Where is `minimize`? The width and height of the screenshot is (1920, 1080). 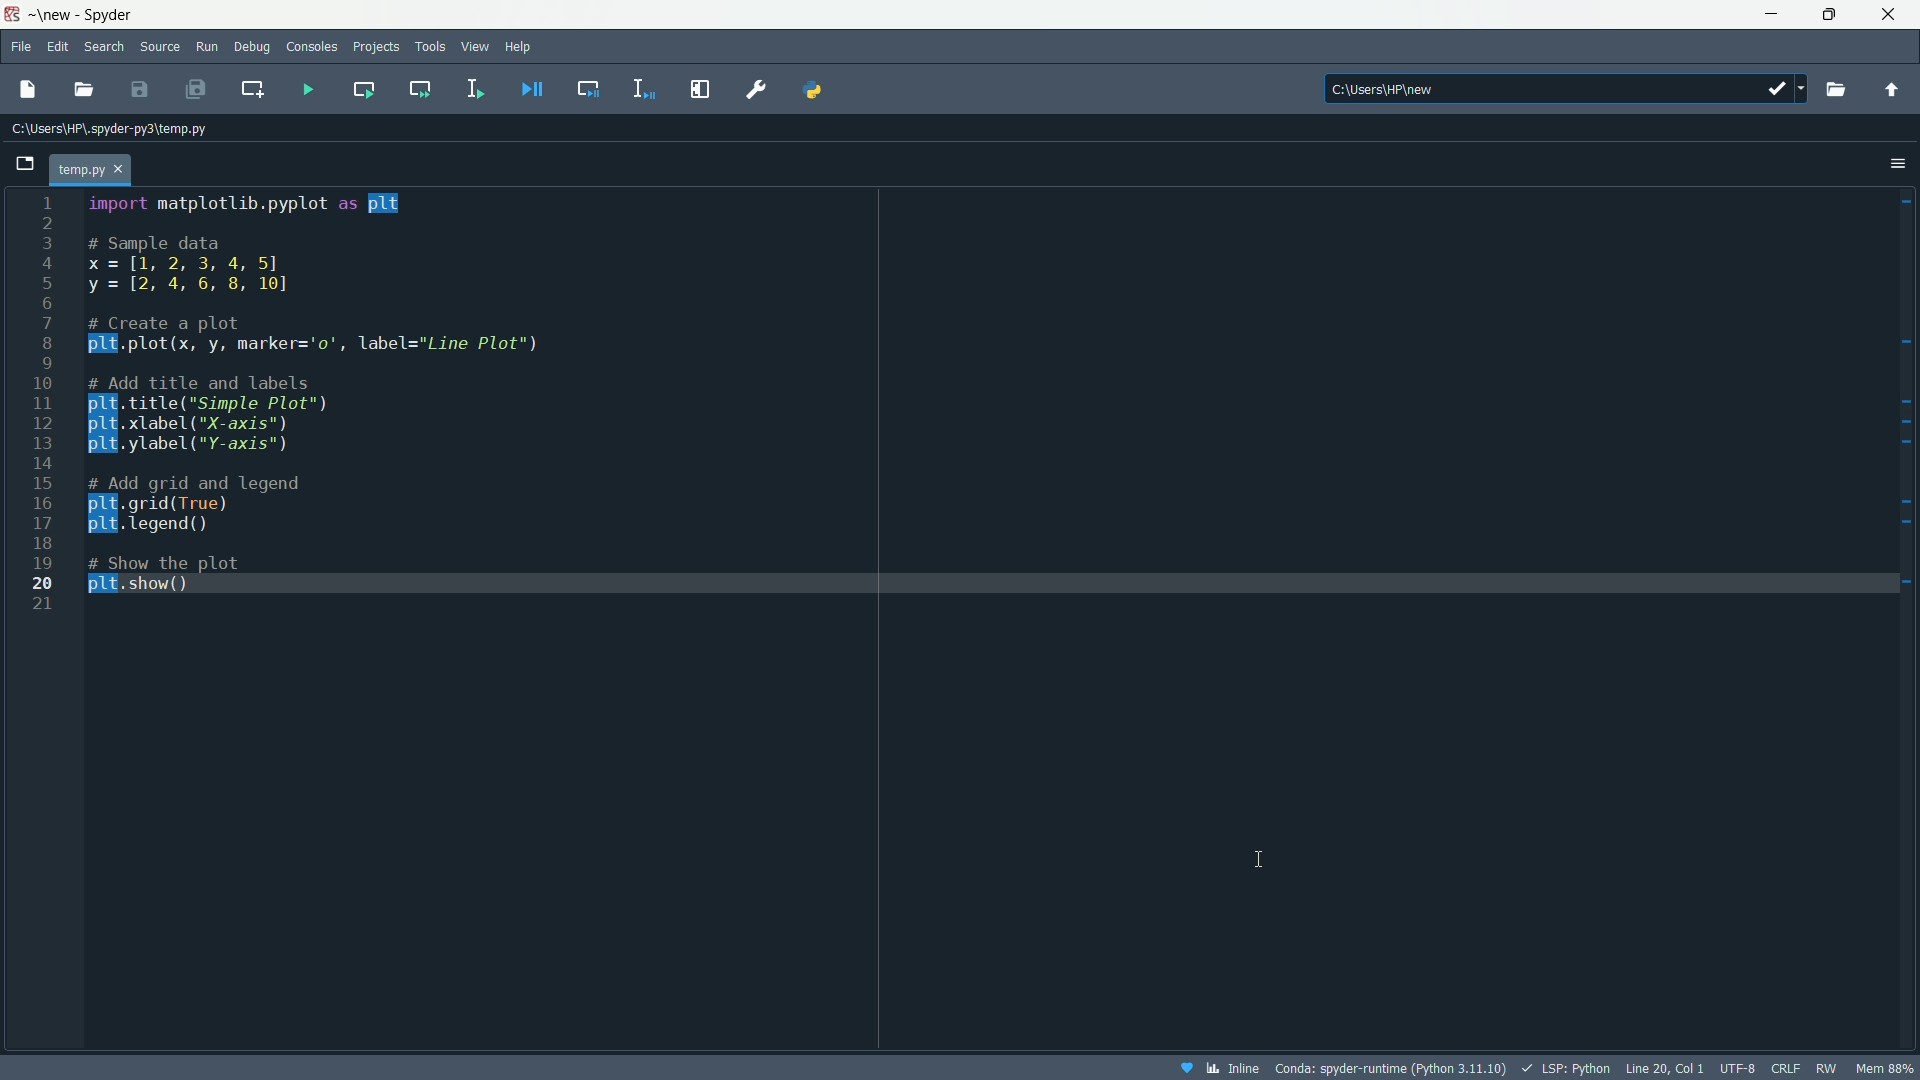
minimize is located at coordinates (1769, 15).